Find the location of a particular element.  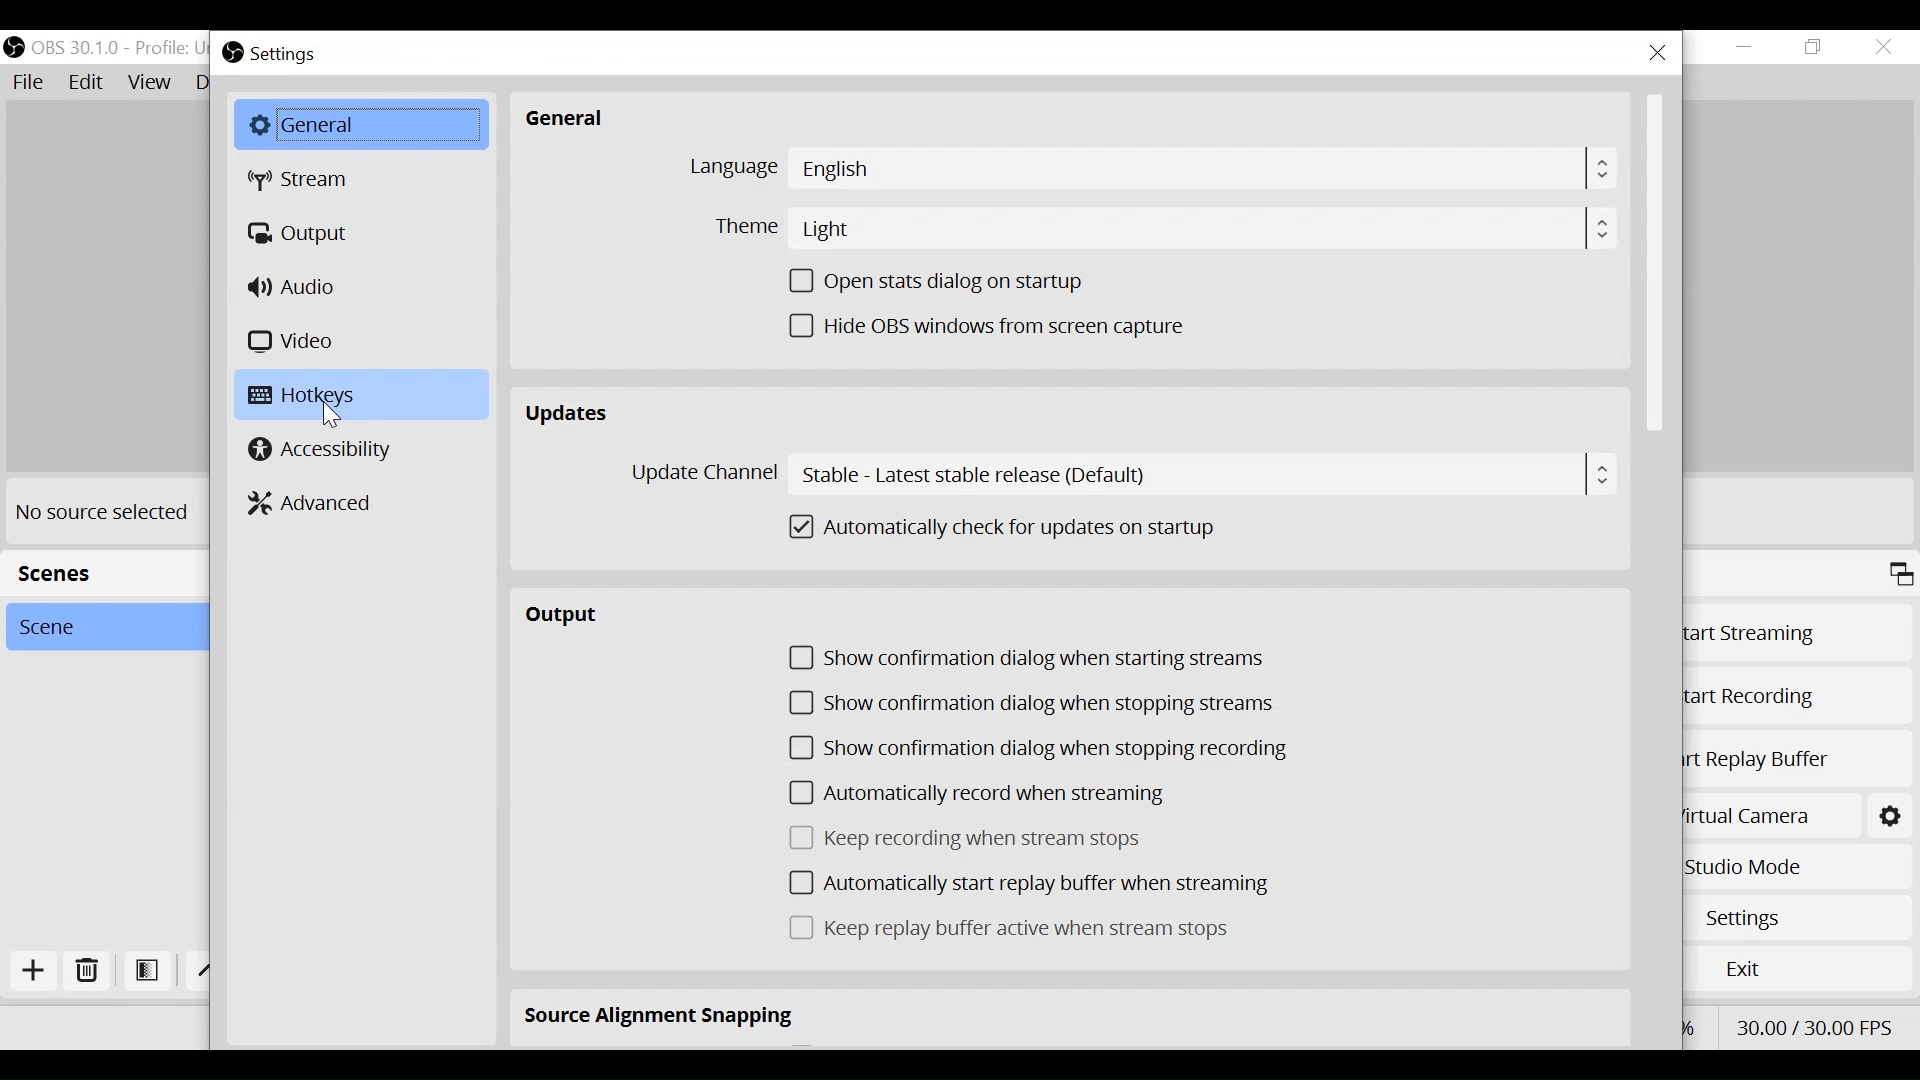

No source selected is located at coordinates (103, 510).